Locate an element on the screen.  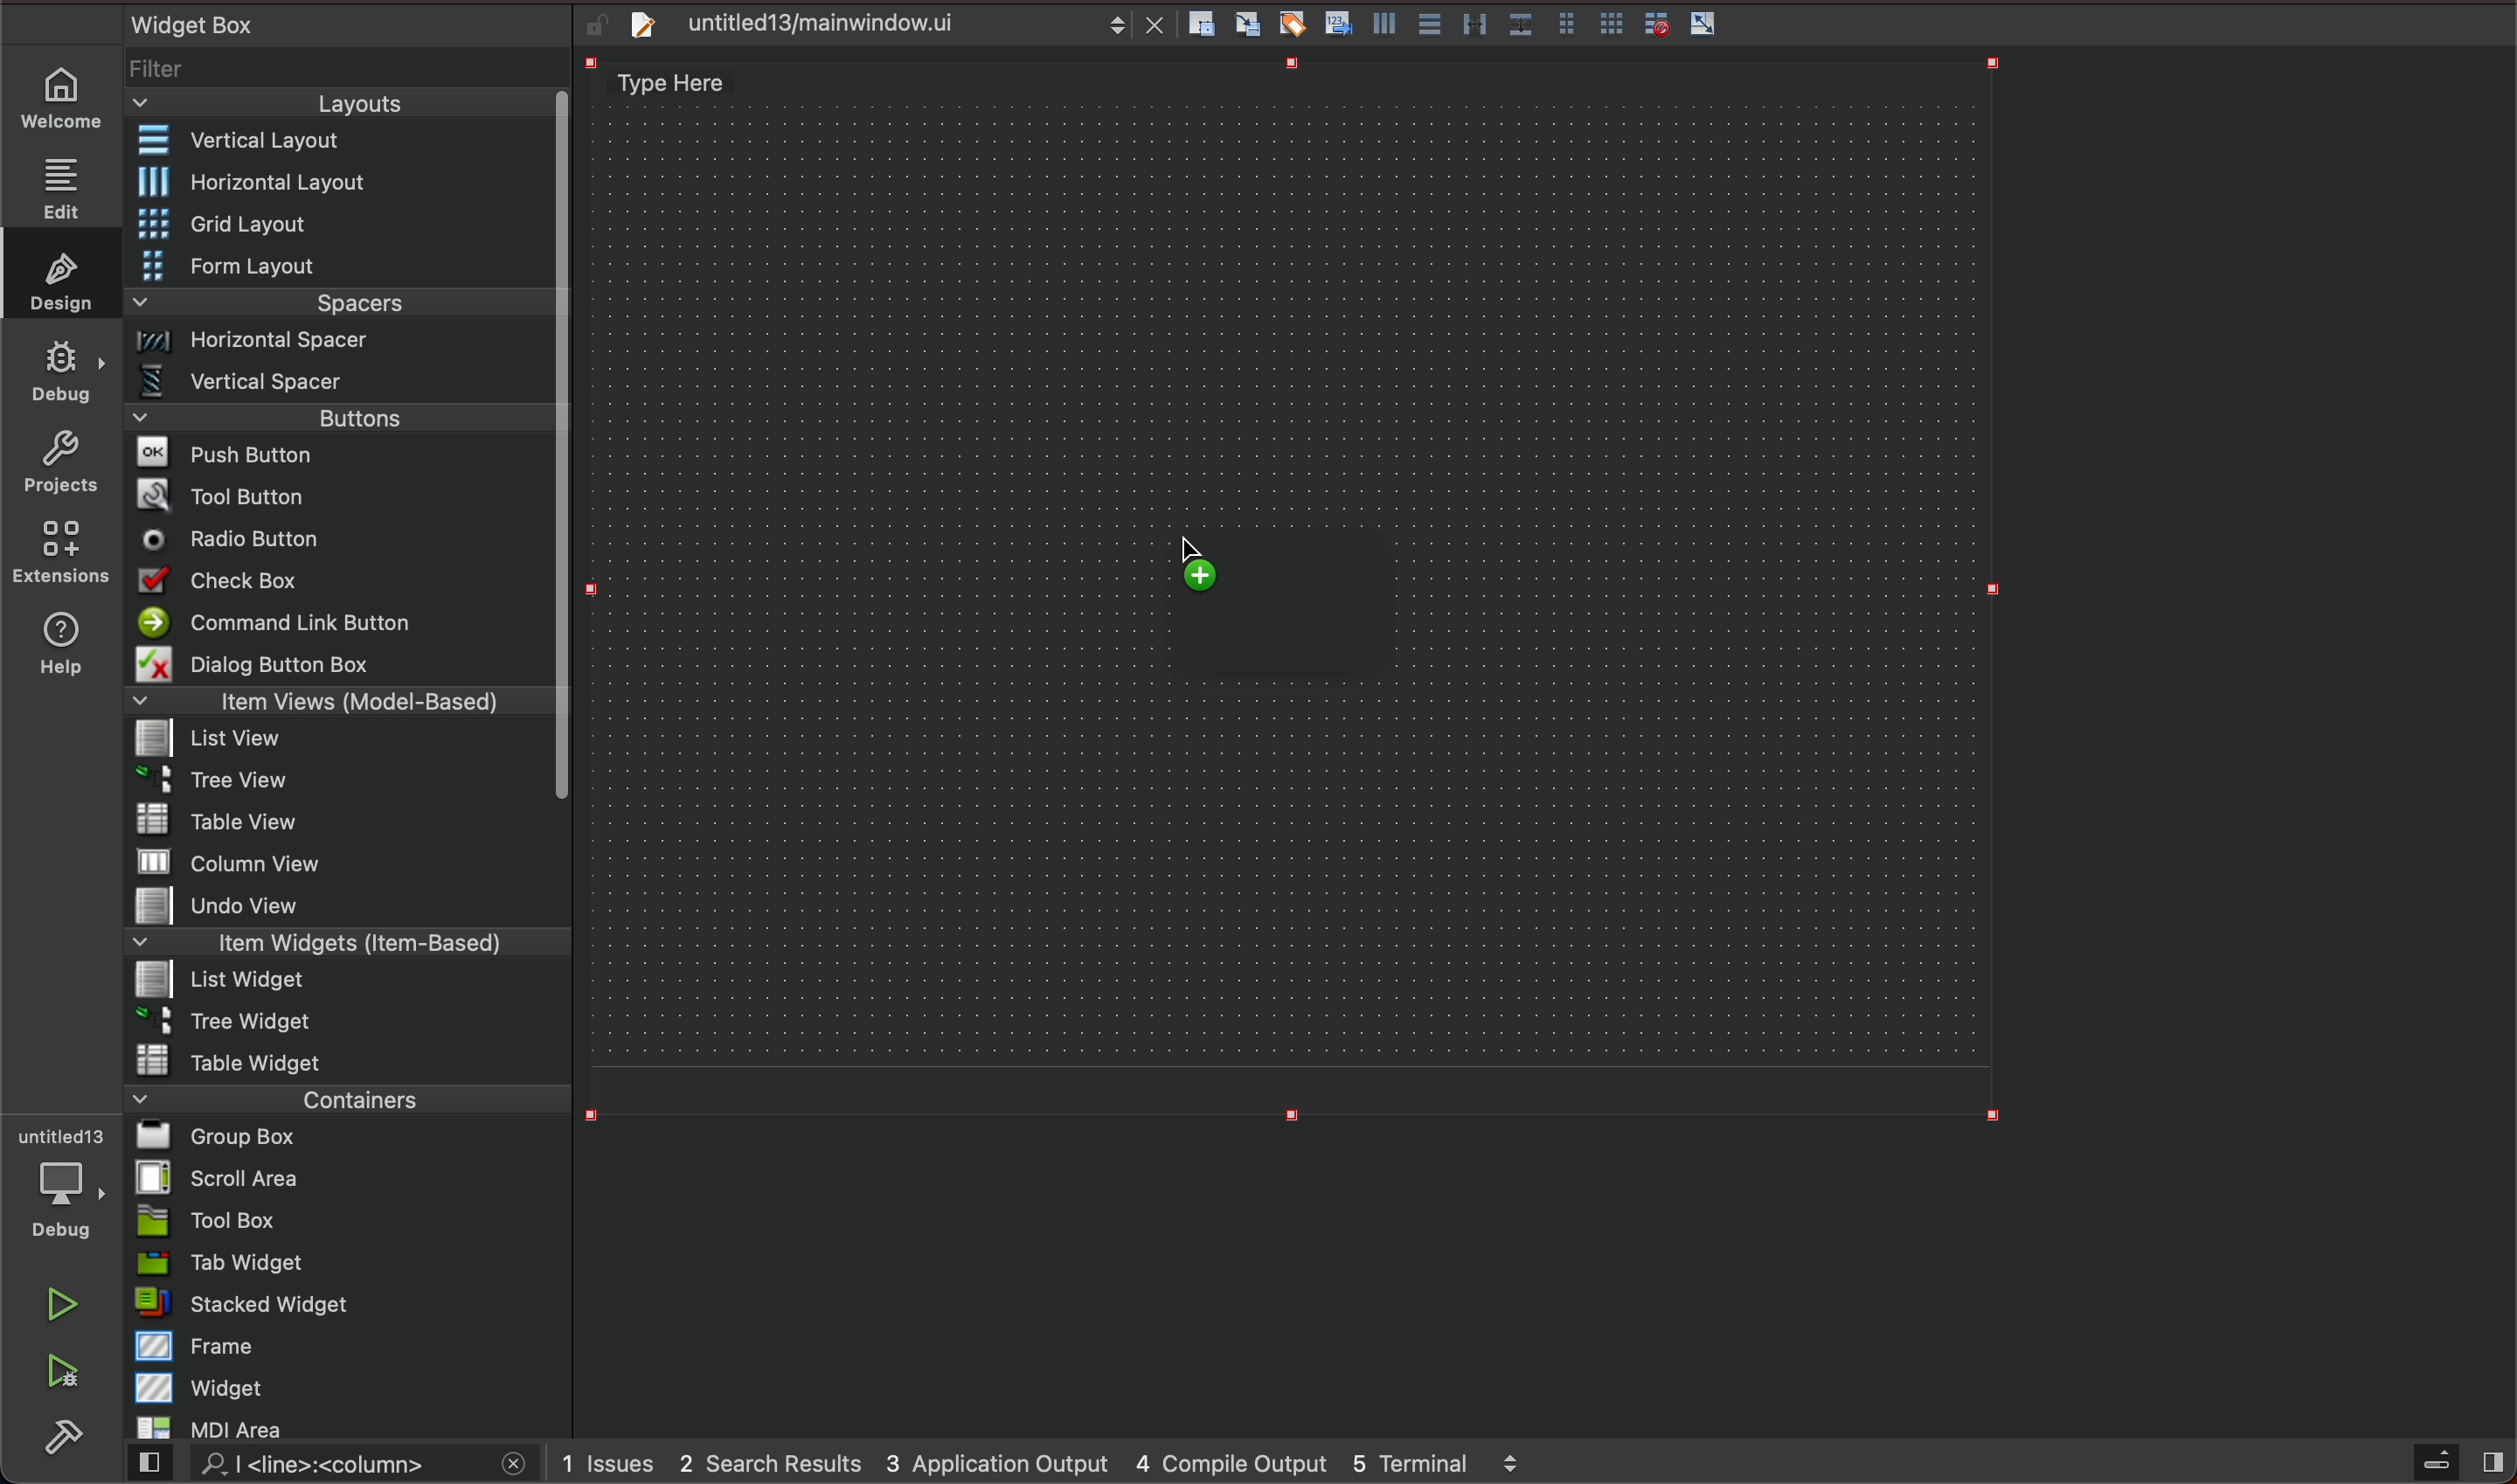
list widget is located at coordinates (341, 982).